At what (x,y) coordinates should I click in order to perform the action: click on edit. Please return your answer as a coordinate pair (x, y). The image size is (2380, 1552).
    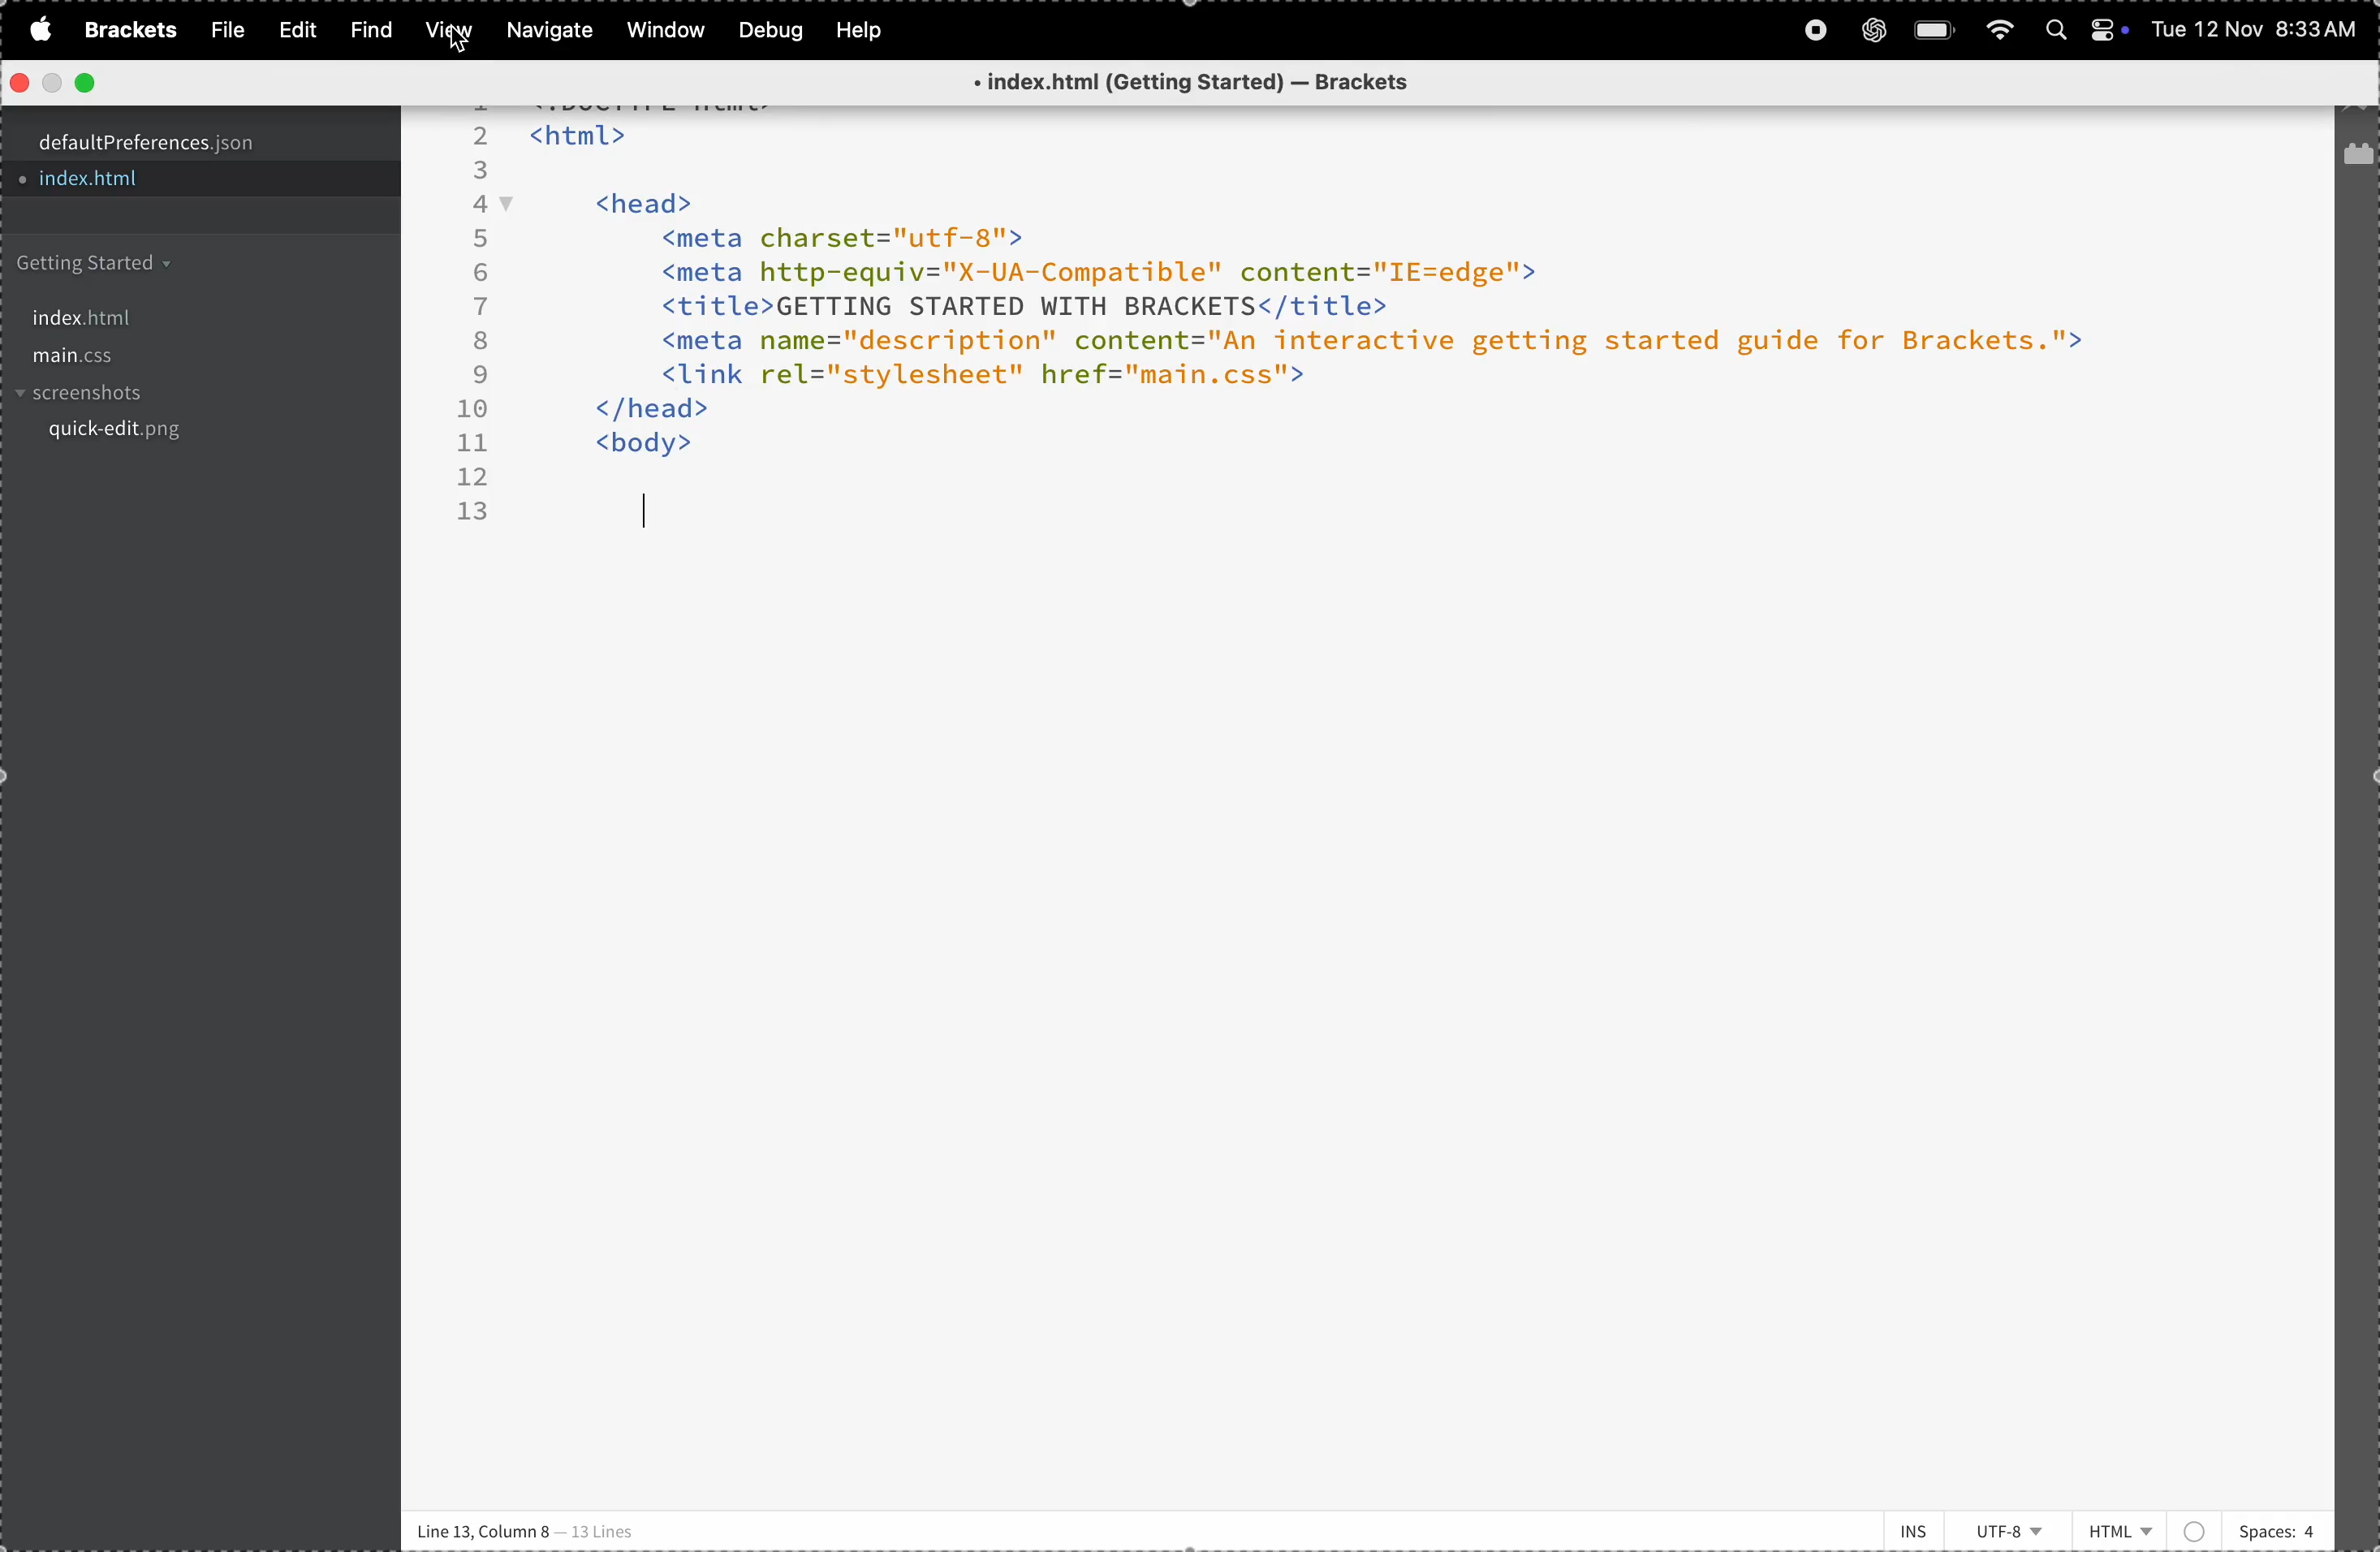
    Looking at the image, I should click on (291, 29).